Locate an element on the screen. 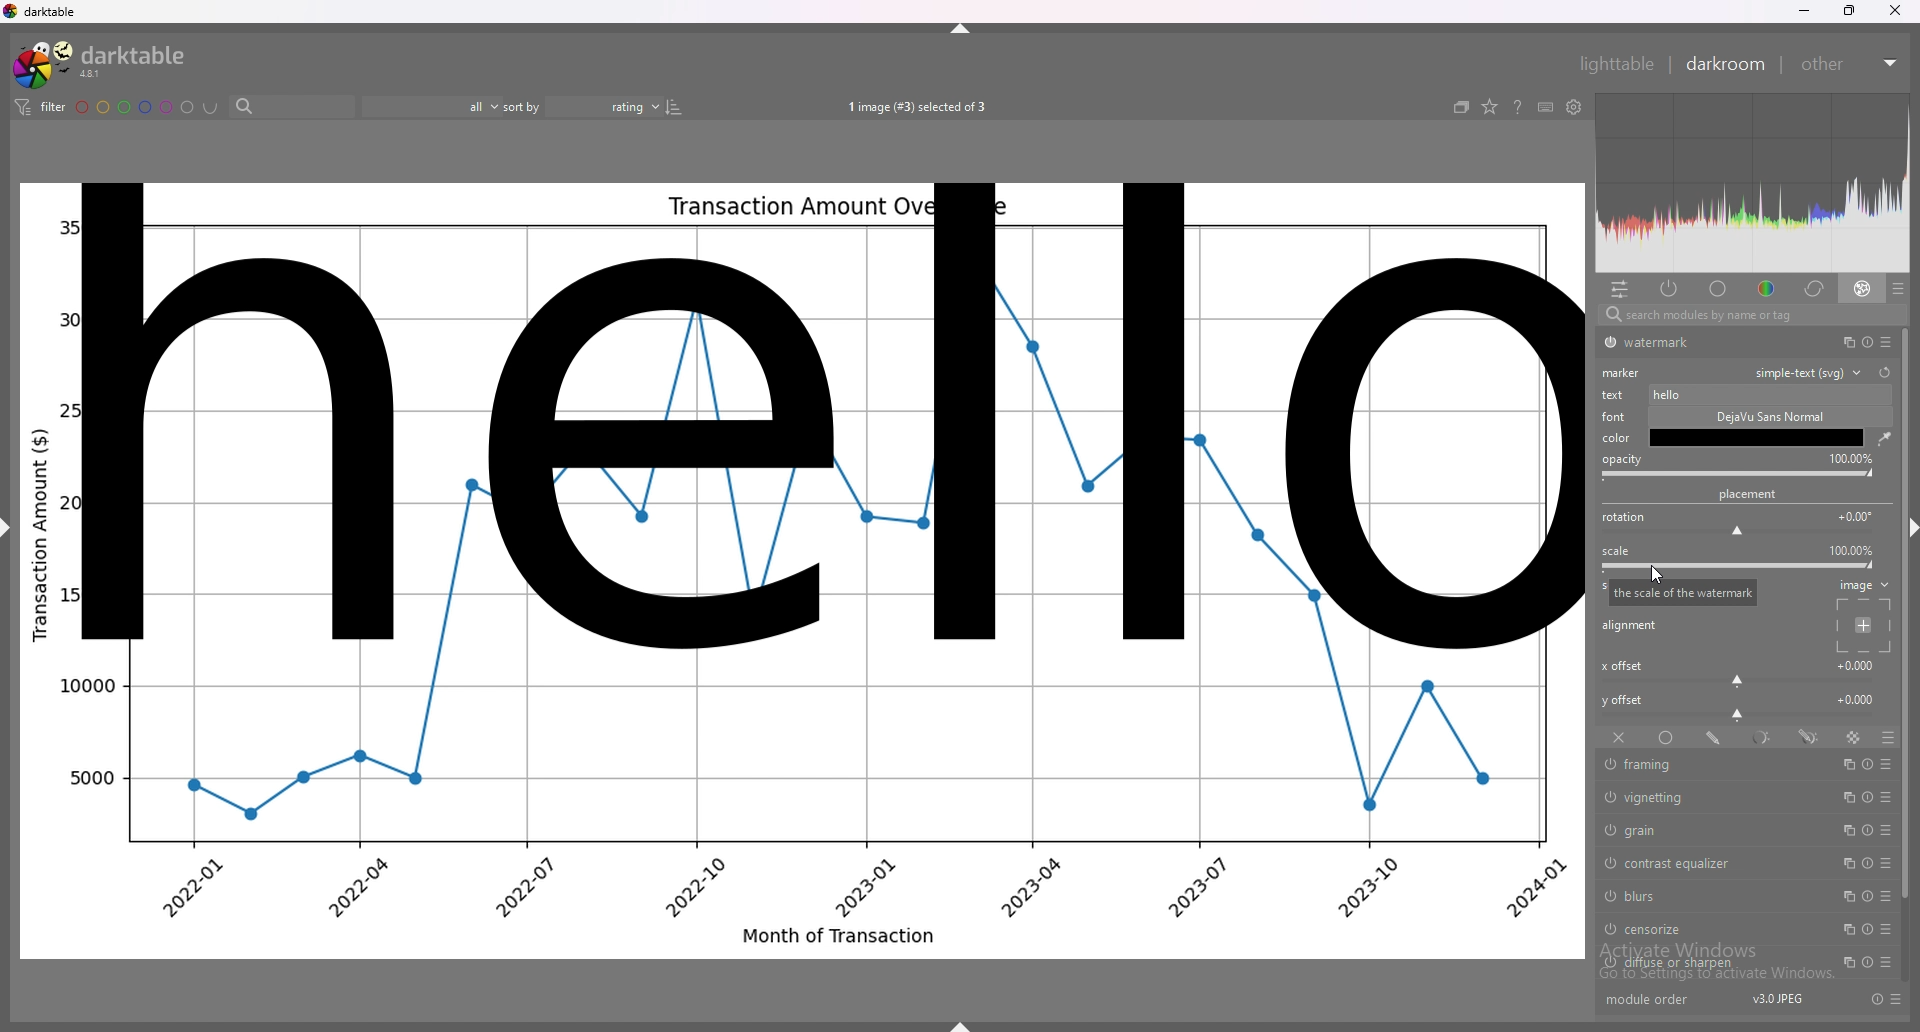 This screenshot has height=1032, width=1920. presets is located at coordinates (1898, 288).